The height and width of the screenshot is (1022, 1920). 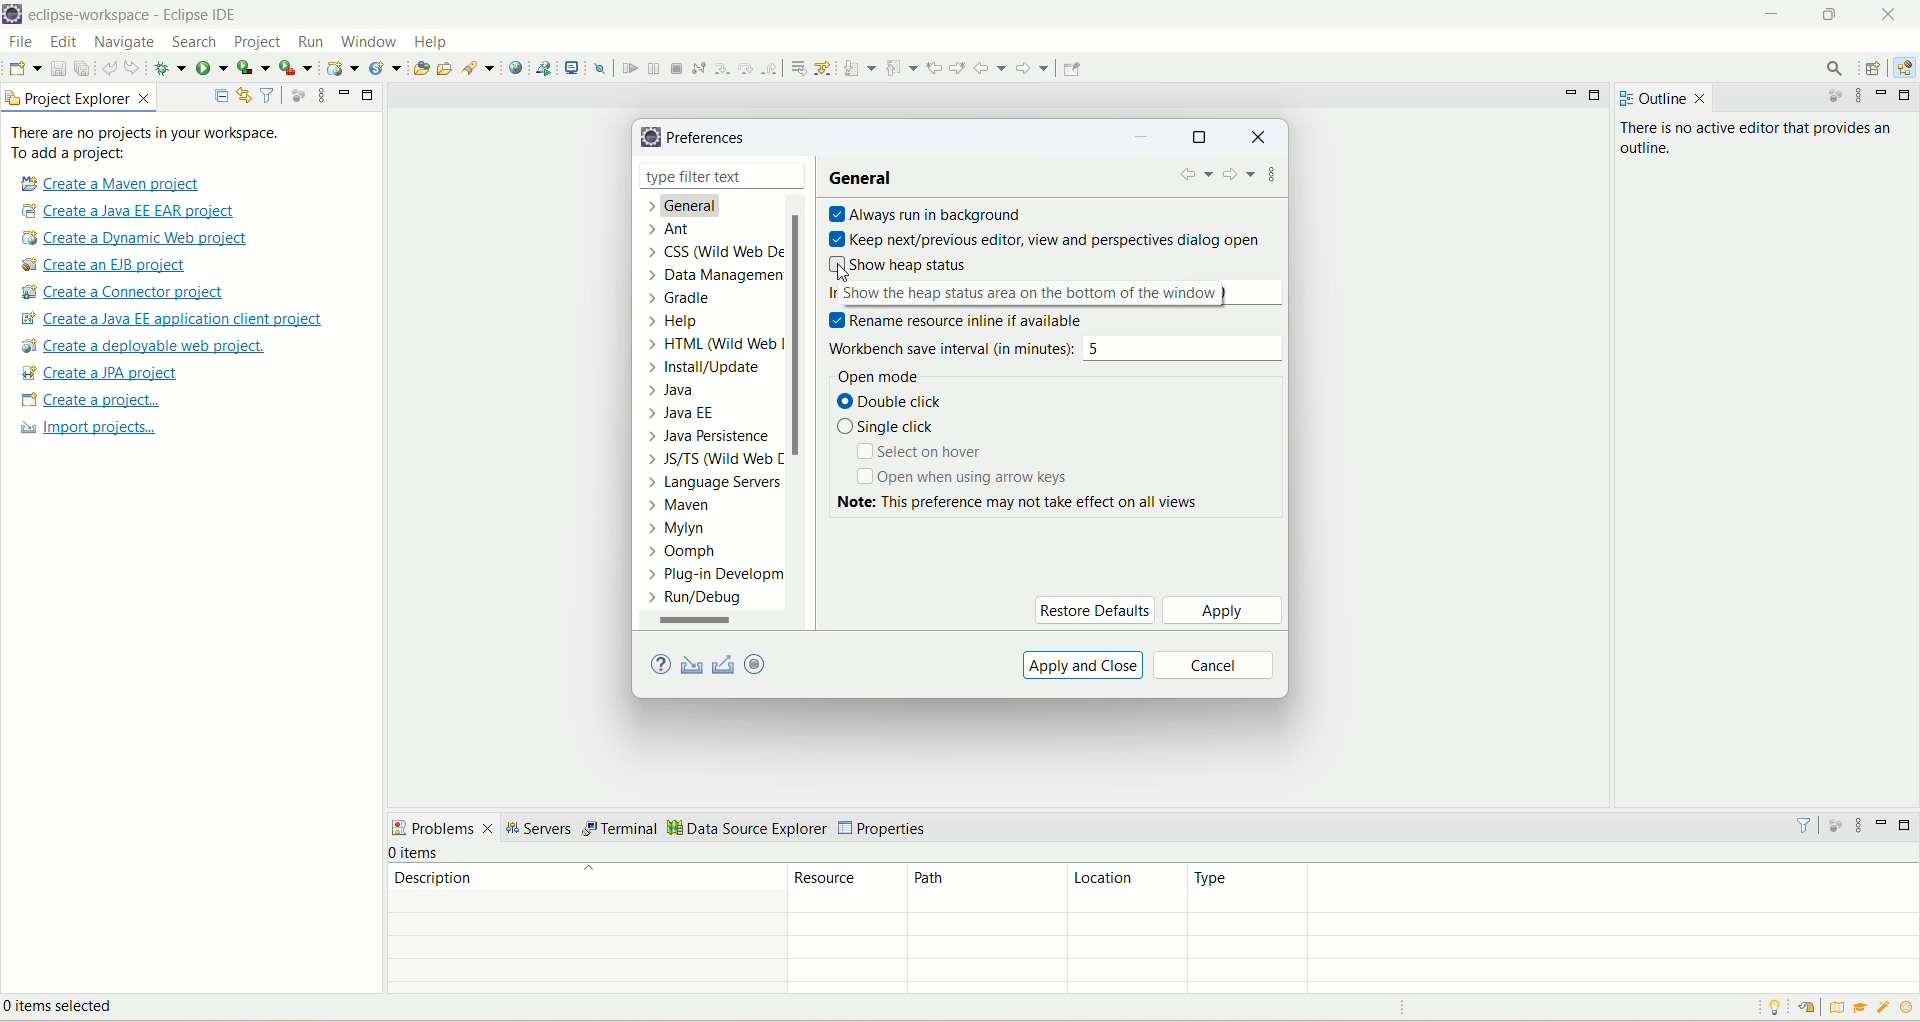 What do you see at coordinates (1258, 139) in the screenshot?
I see `close` at bounding box center [1258, 139].